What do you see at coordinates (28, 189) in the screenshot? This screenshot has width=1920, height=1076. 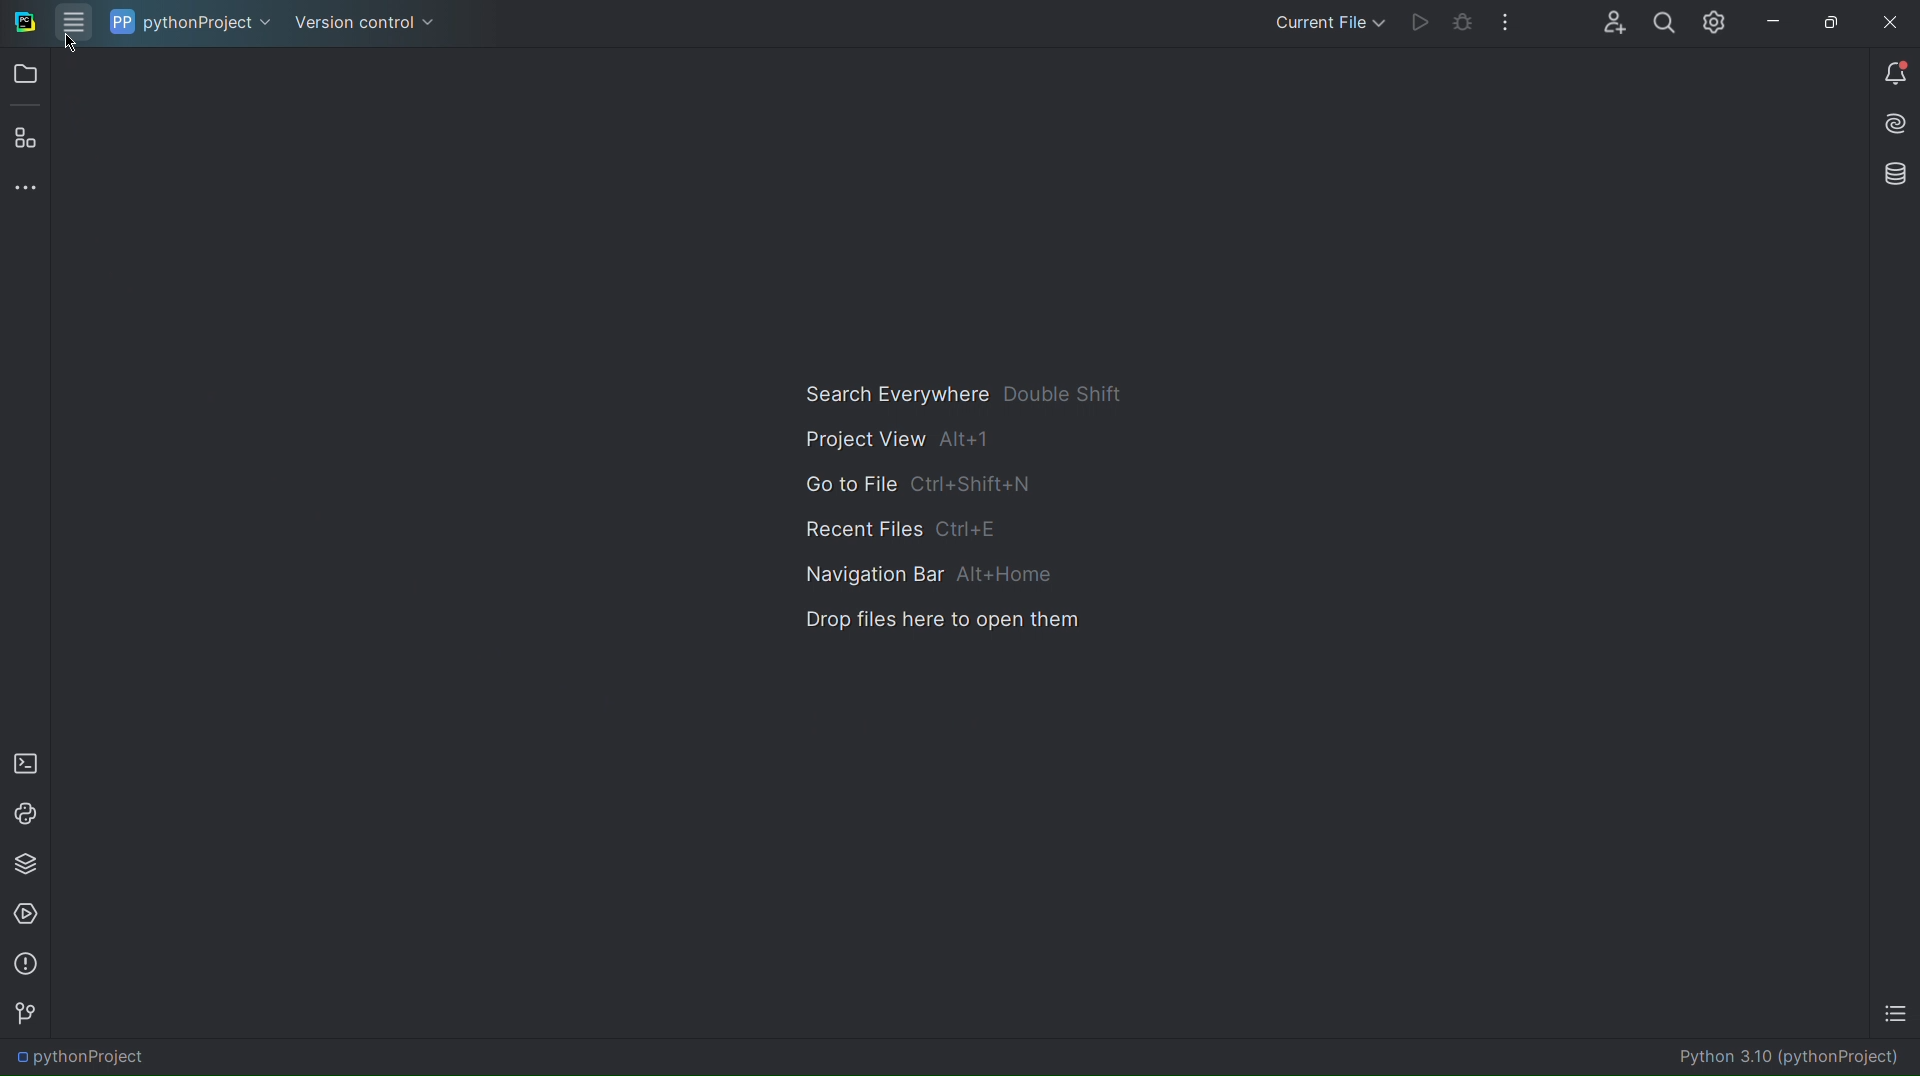 I see `More` at bounding box center [28, 189].